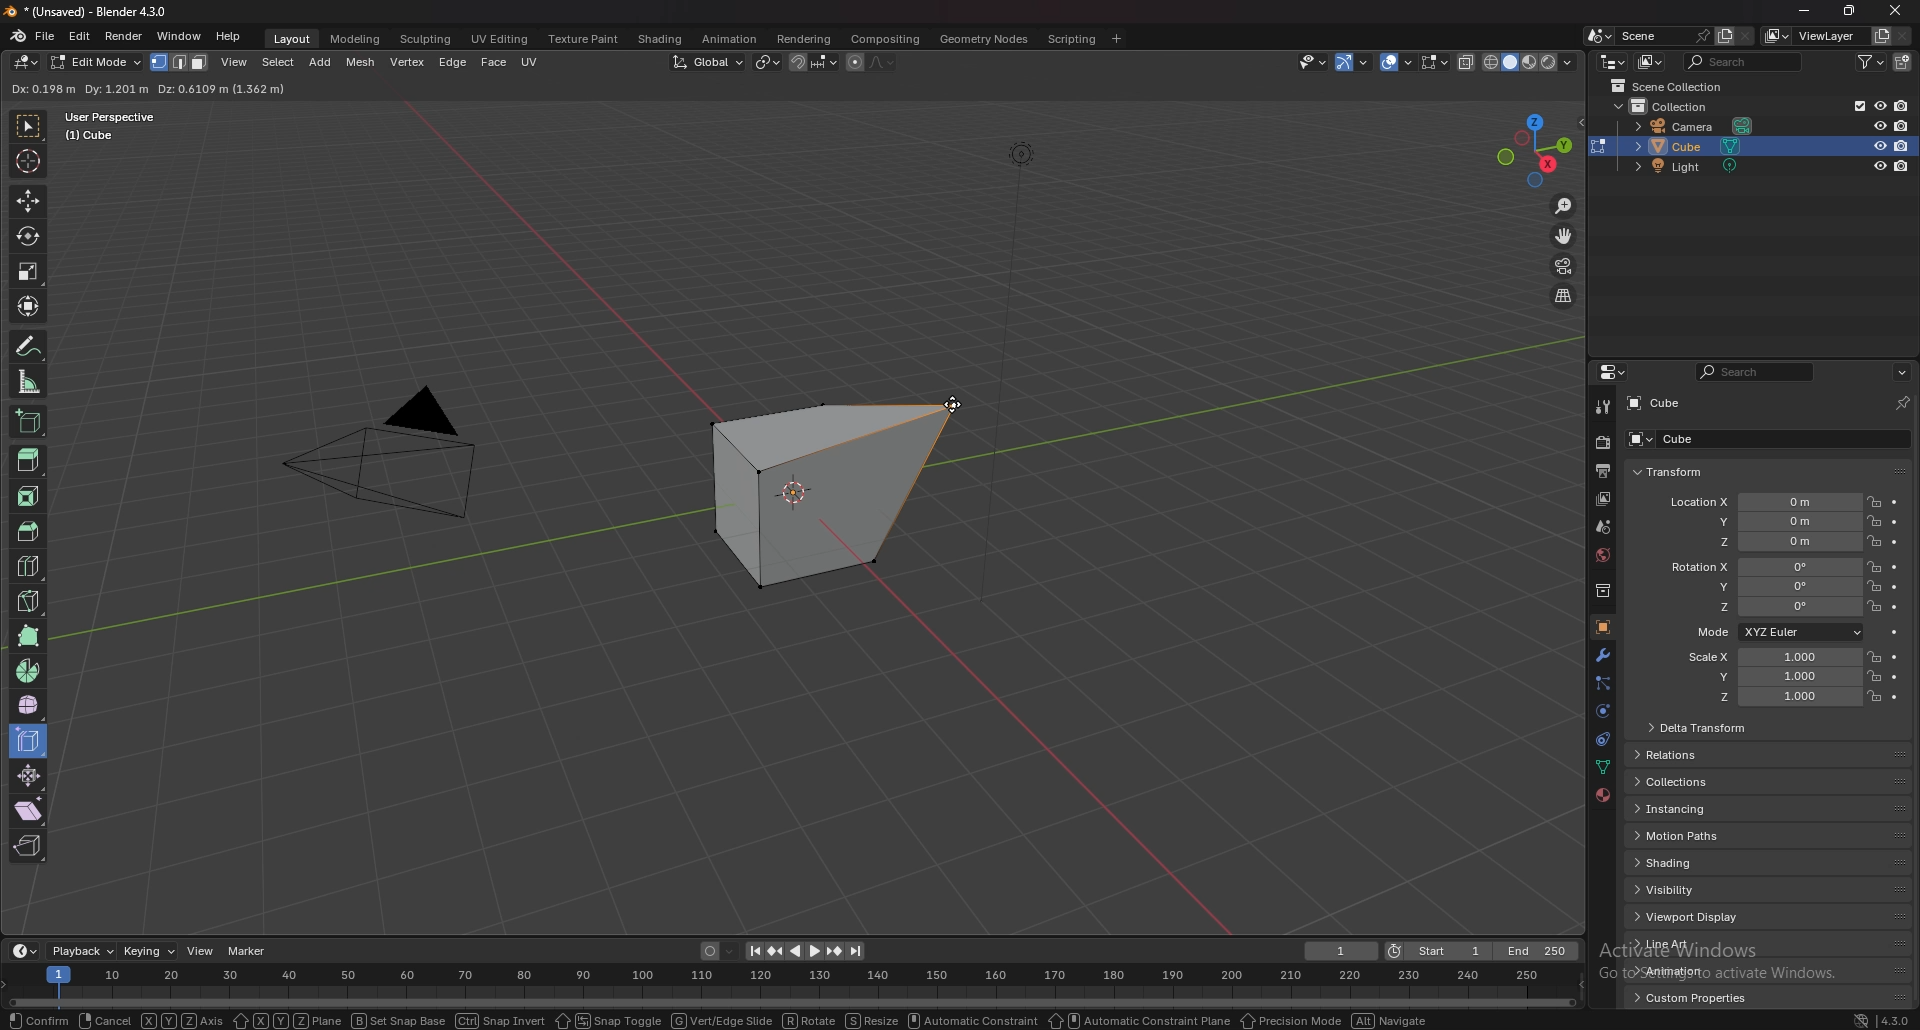 The height and width of the screenshot is (1030, 1920). I want to click on light, so click(1696, 169).